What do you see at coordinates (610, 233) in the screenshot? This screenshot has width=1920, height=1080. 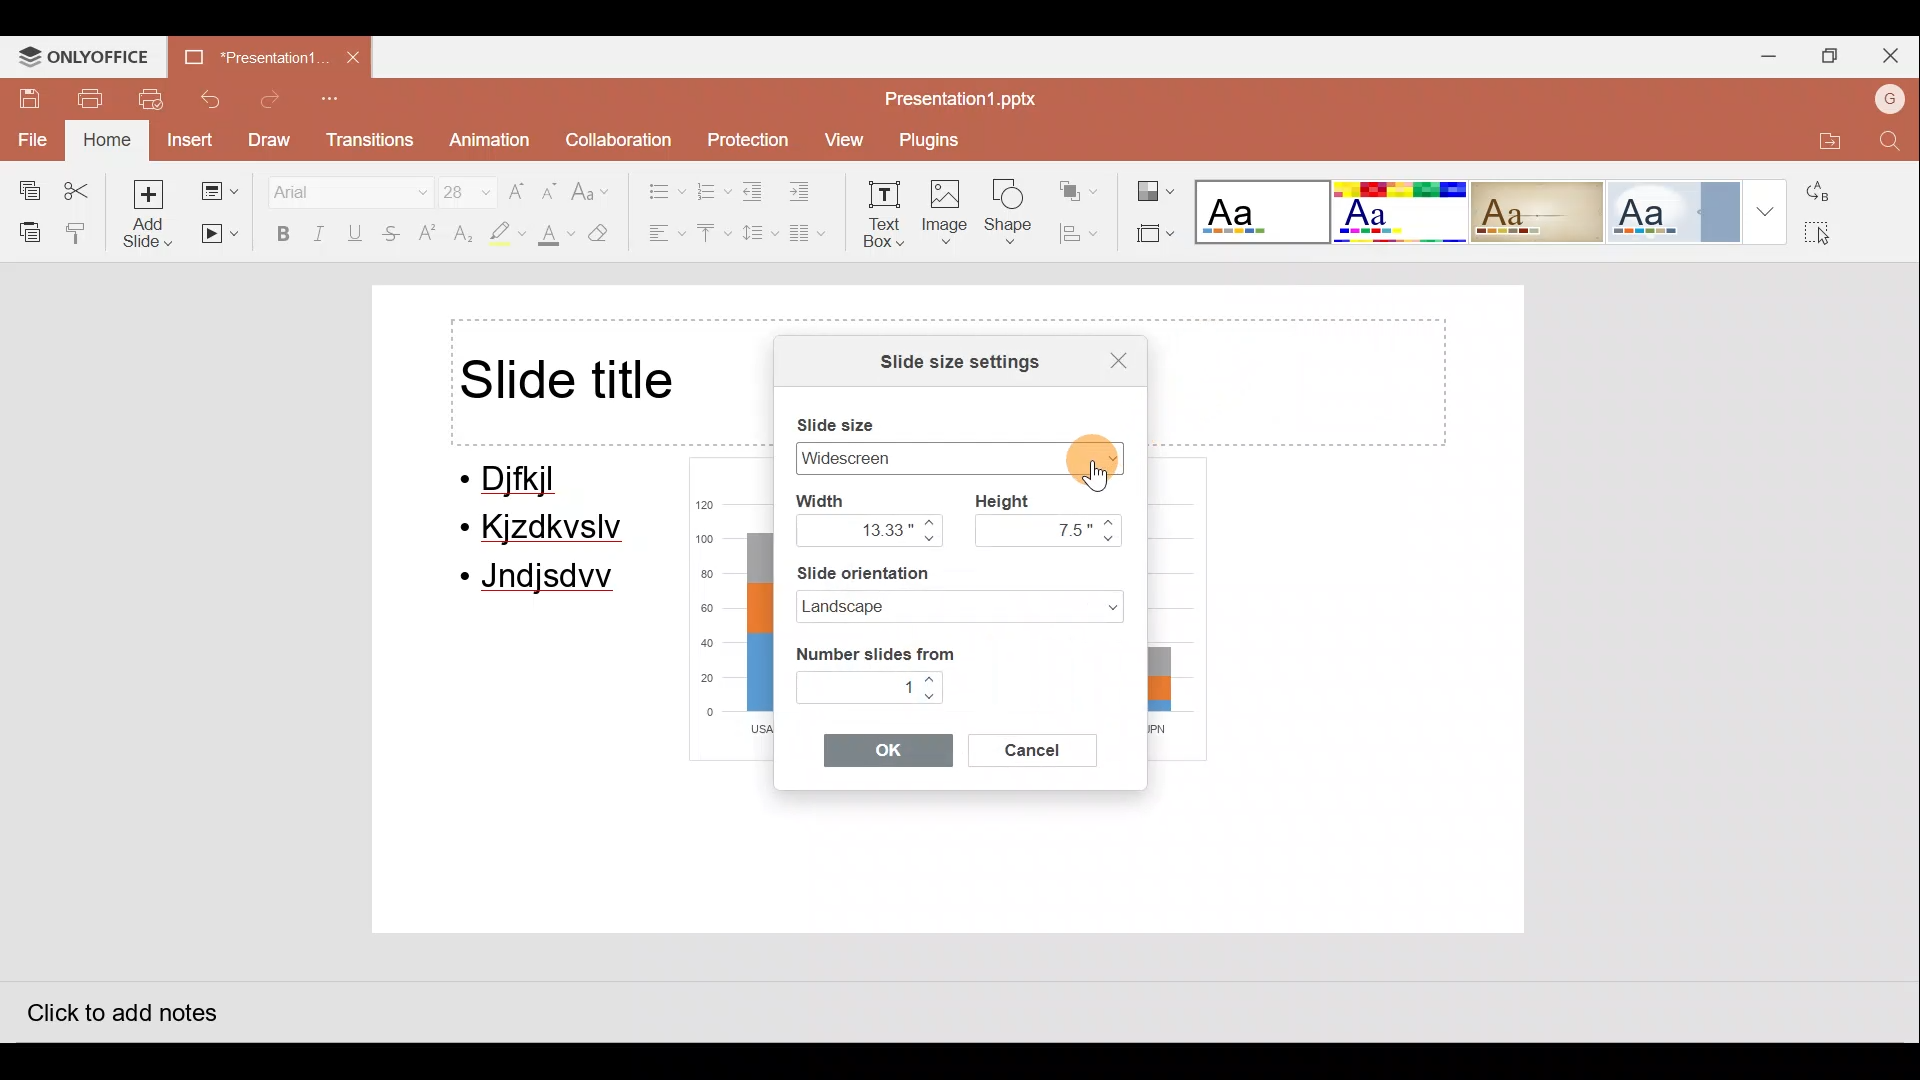 I see `Clear style` at bounding box center [610, 233].